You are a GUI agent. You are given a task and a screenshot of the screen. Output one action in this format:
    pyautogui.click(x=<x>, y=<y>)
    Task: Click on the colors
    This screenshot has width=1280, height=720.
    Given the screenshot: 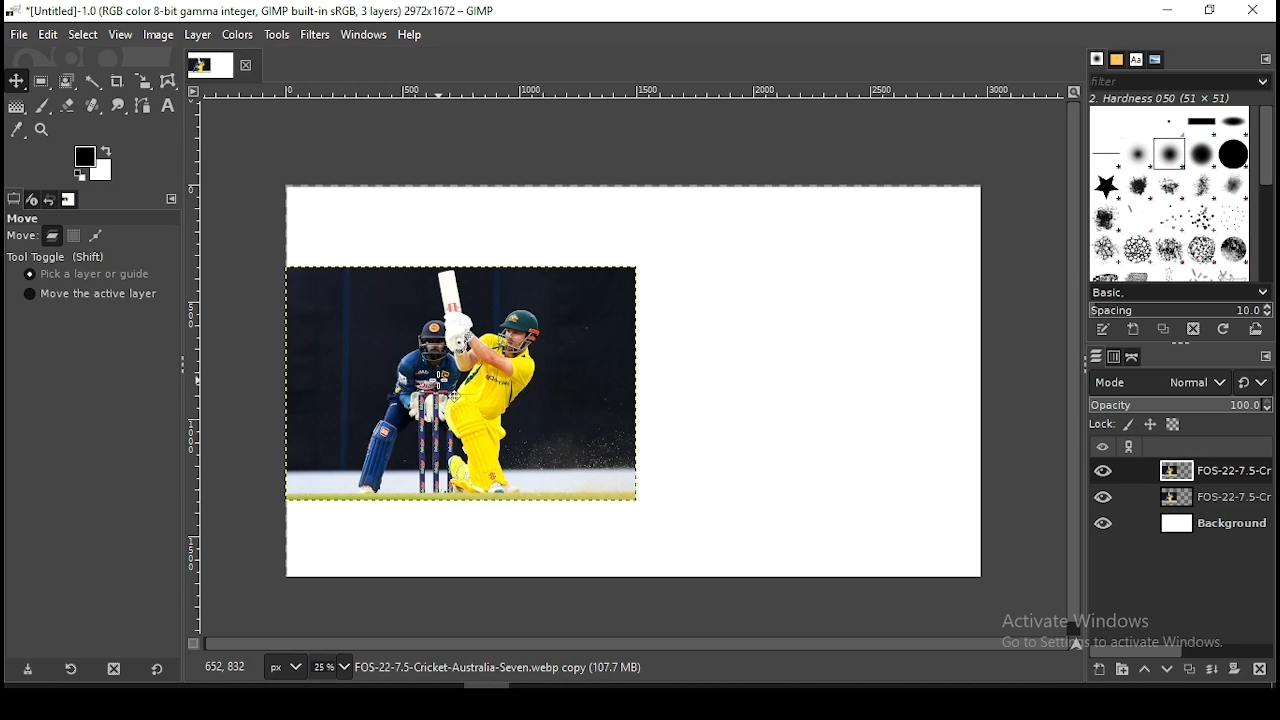 What is the action you would take?
    pyautogui.click(x=93, y=163)
    